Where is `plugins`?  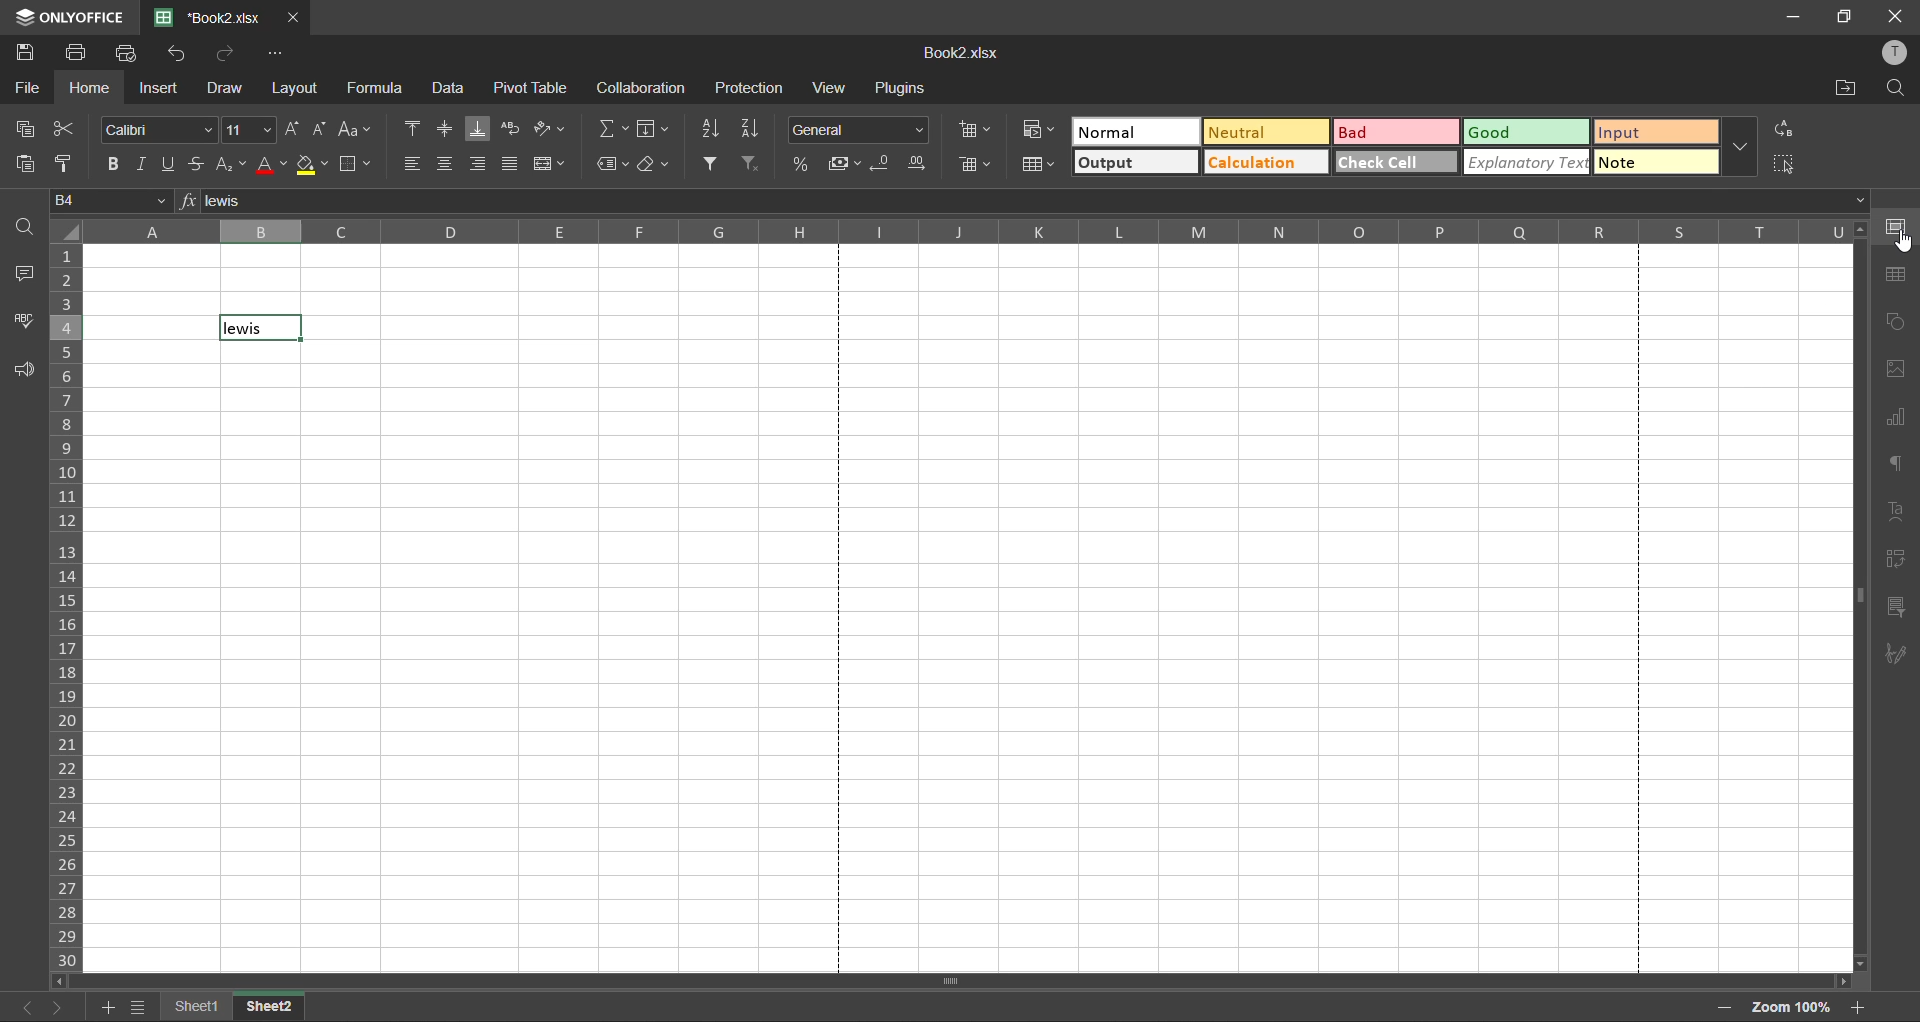 plugins is located at coordinates (903, 88).